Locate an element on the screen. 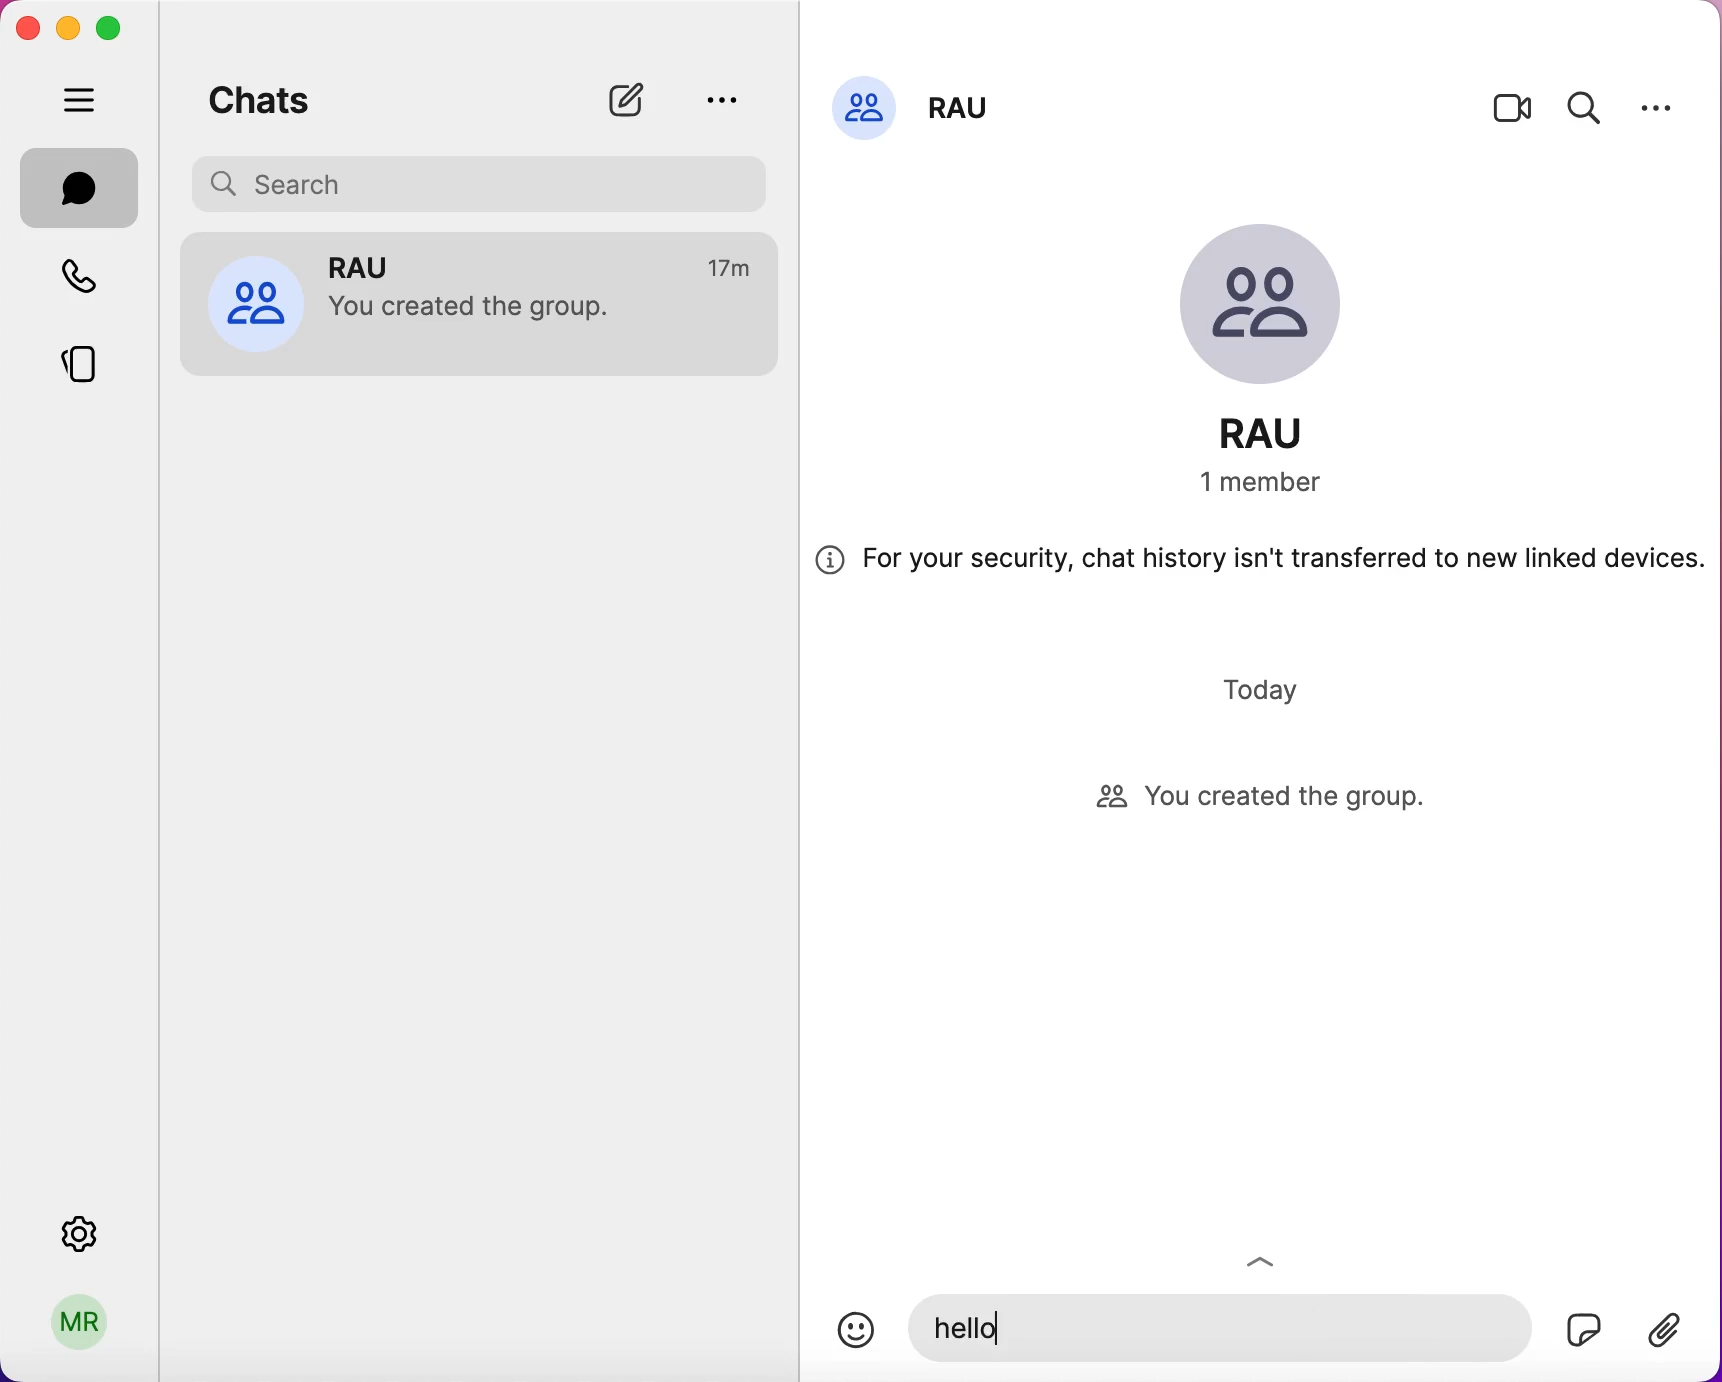 This screenshot has height=1382, width=1722. calls is located at coordinates (91, 280).